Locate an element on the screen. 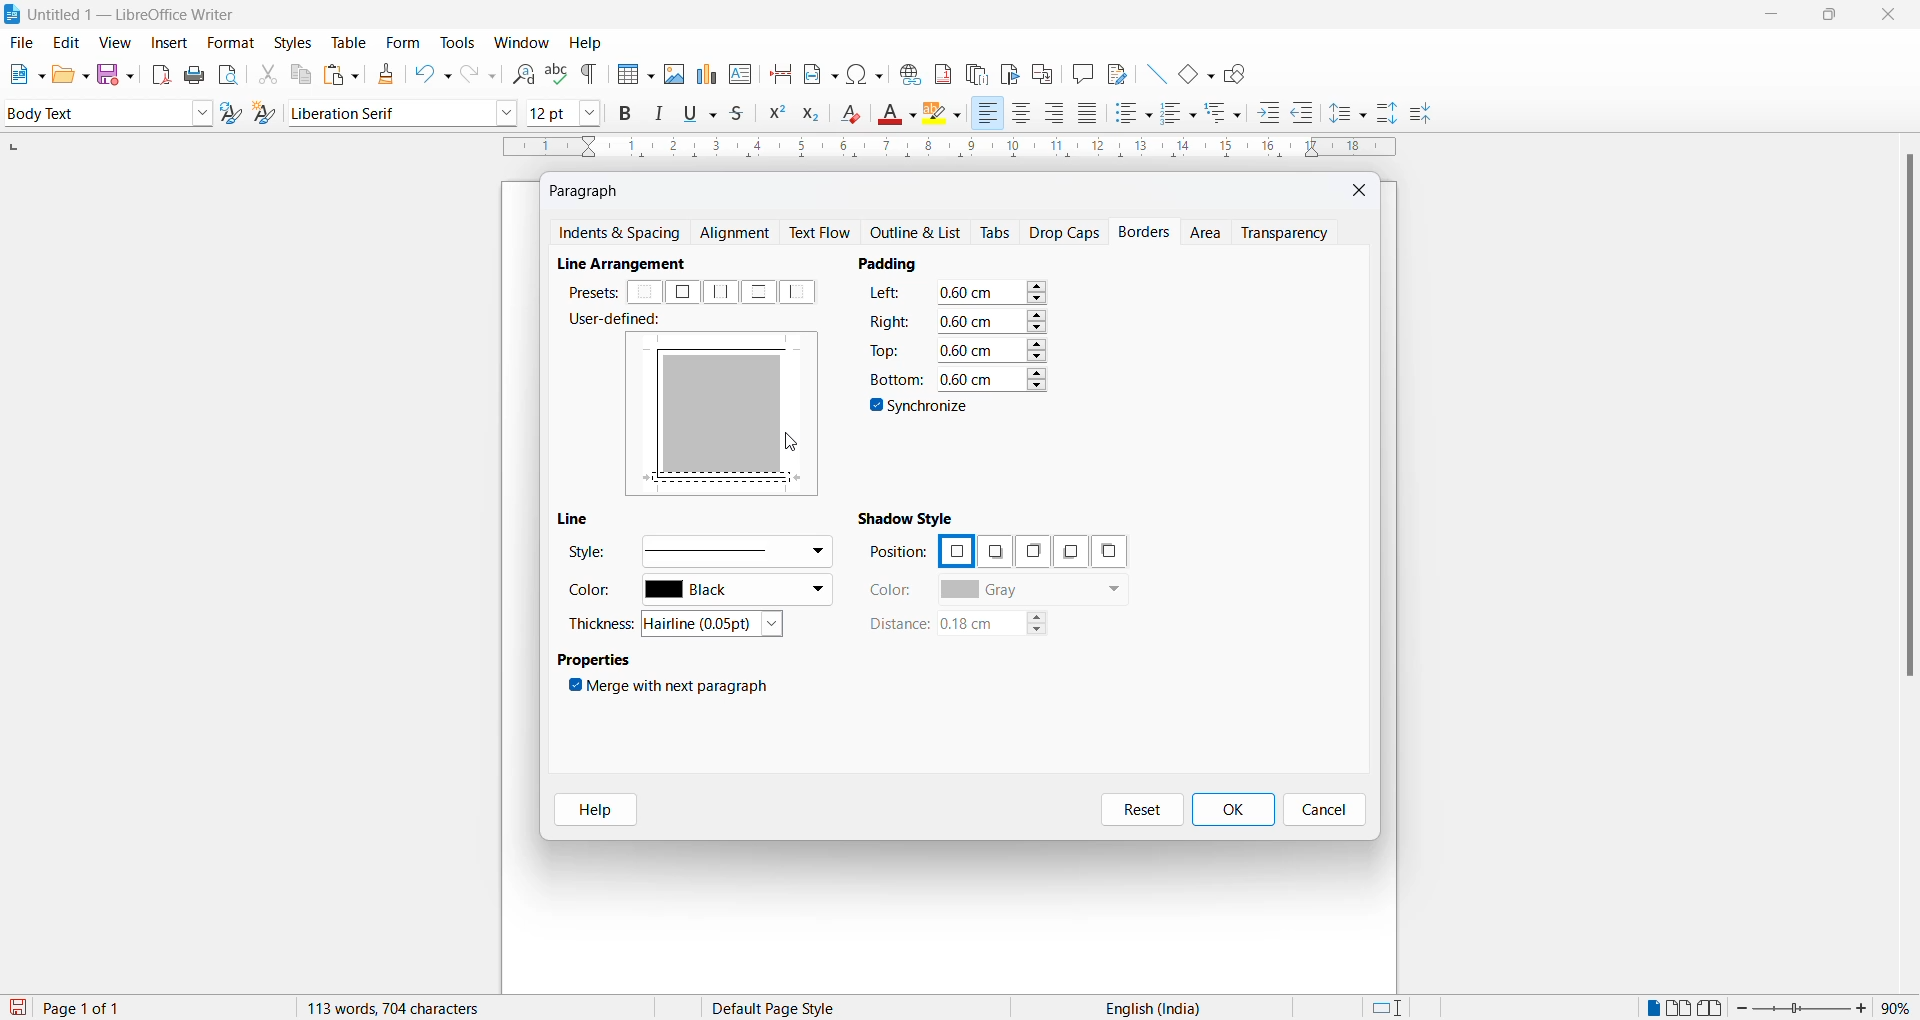 The height and width of the screenshot is (1020, 1920). spellings is located at coordinates (556, 72).